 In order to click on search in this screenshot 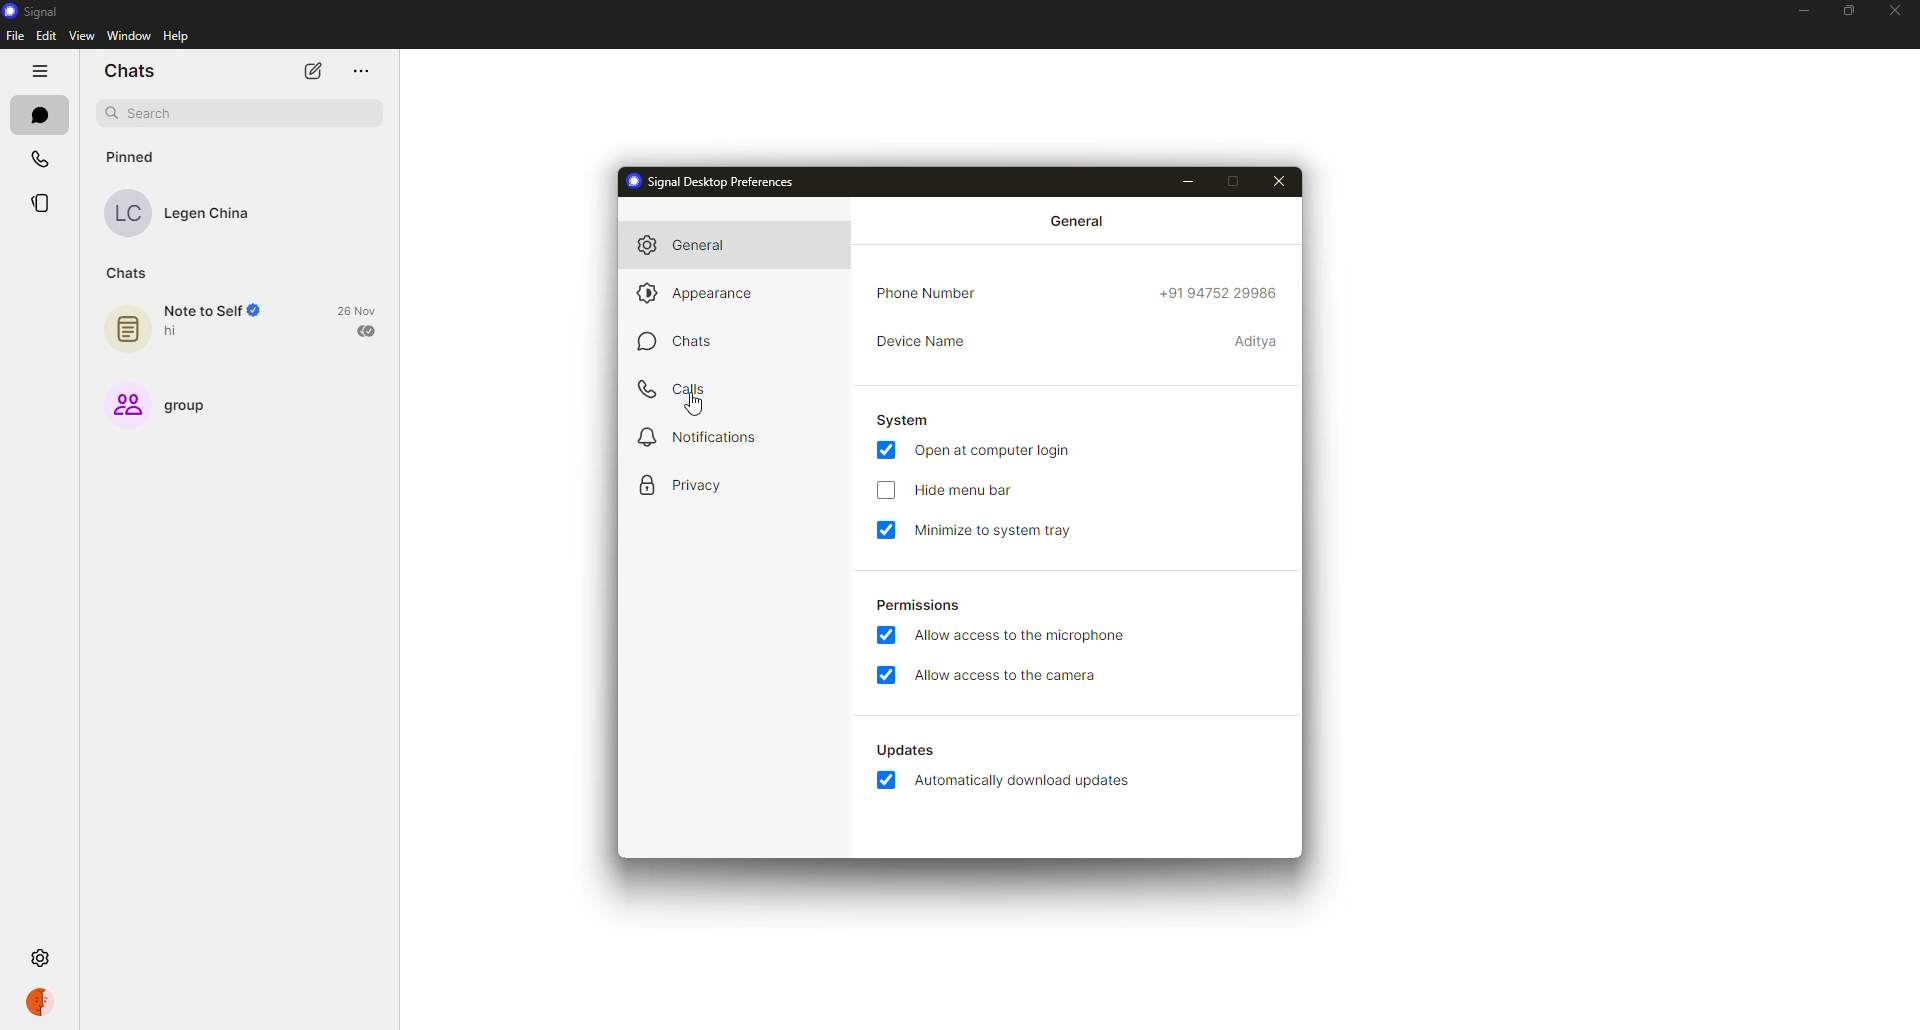, I will do `click(142, 113)`.